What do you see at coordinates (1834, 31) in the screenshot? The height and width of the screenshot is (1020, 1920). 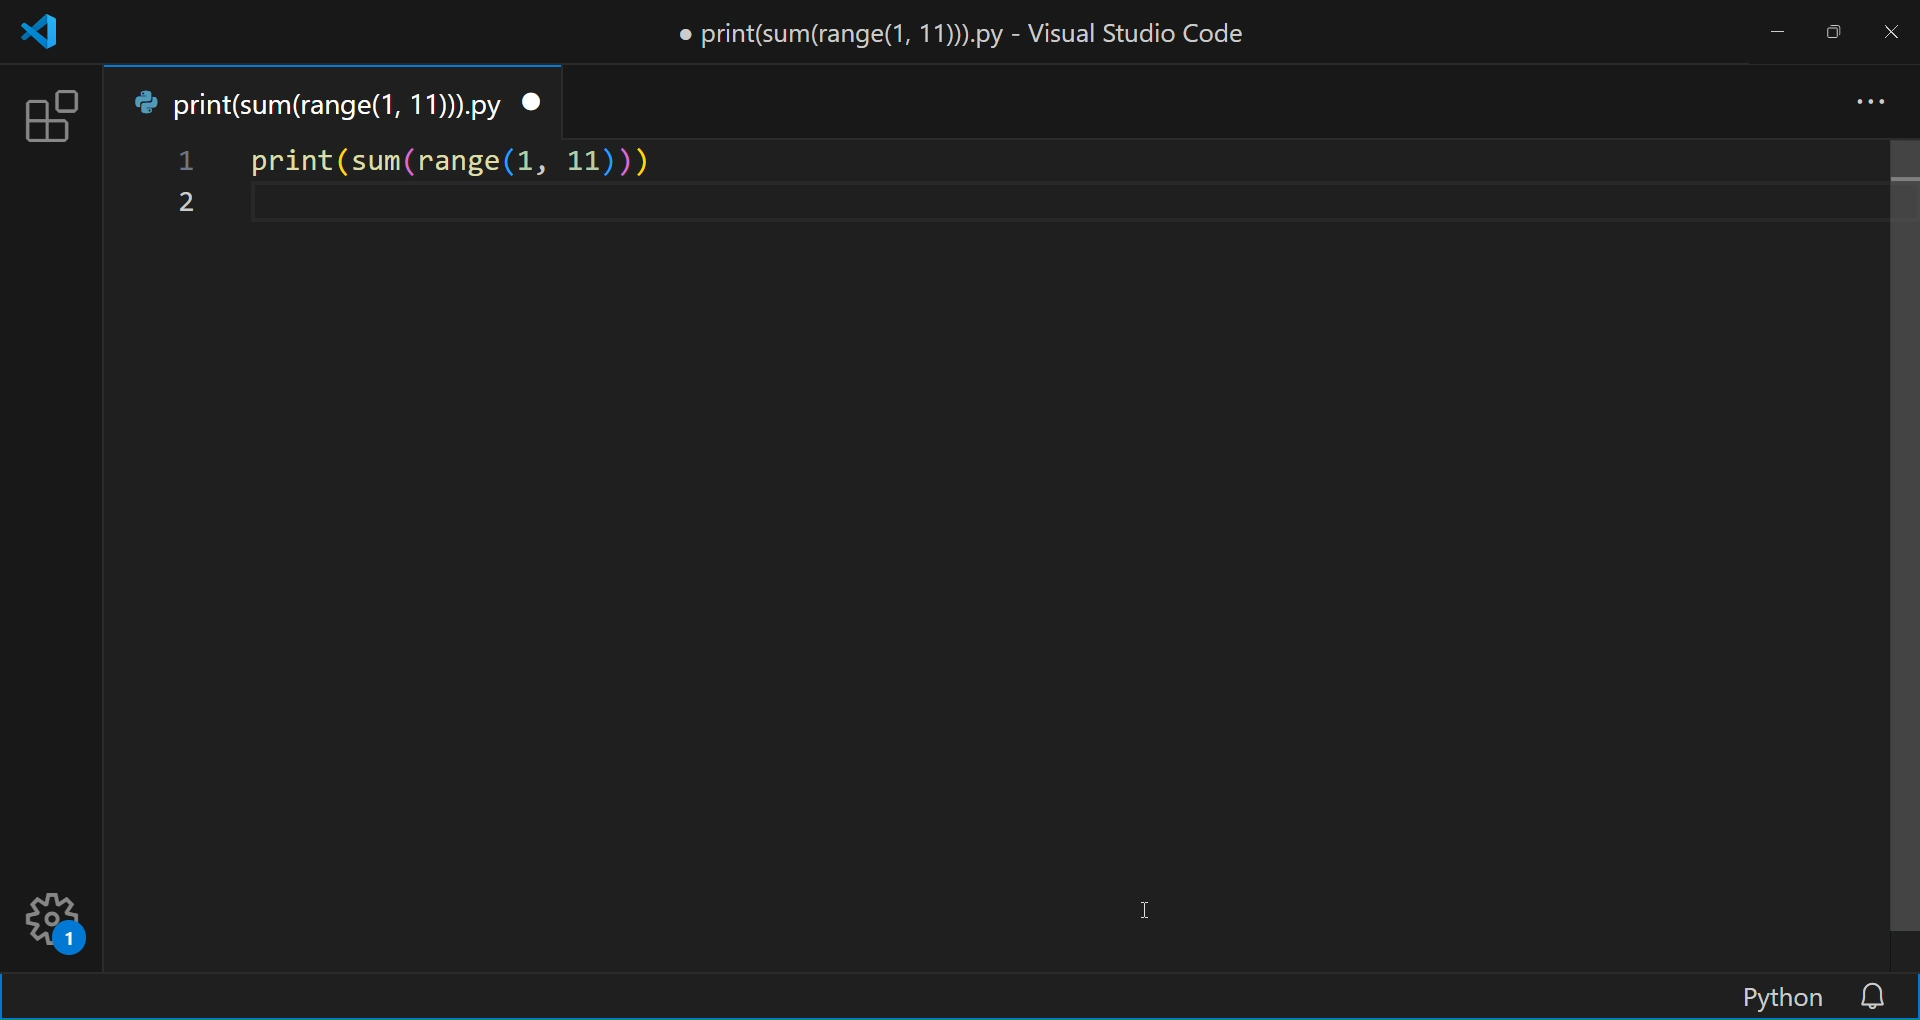 I see `maximize` at bounding box center [1834, 31].